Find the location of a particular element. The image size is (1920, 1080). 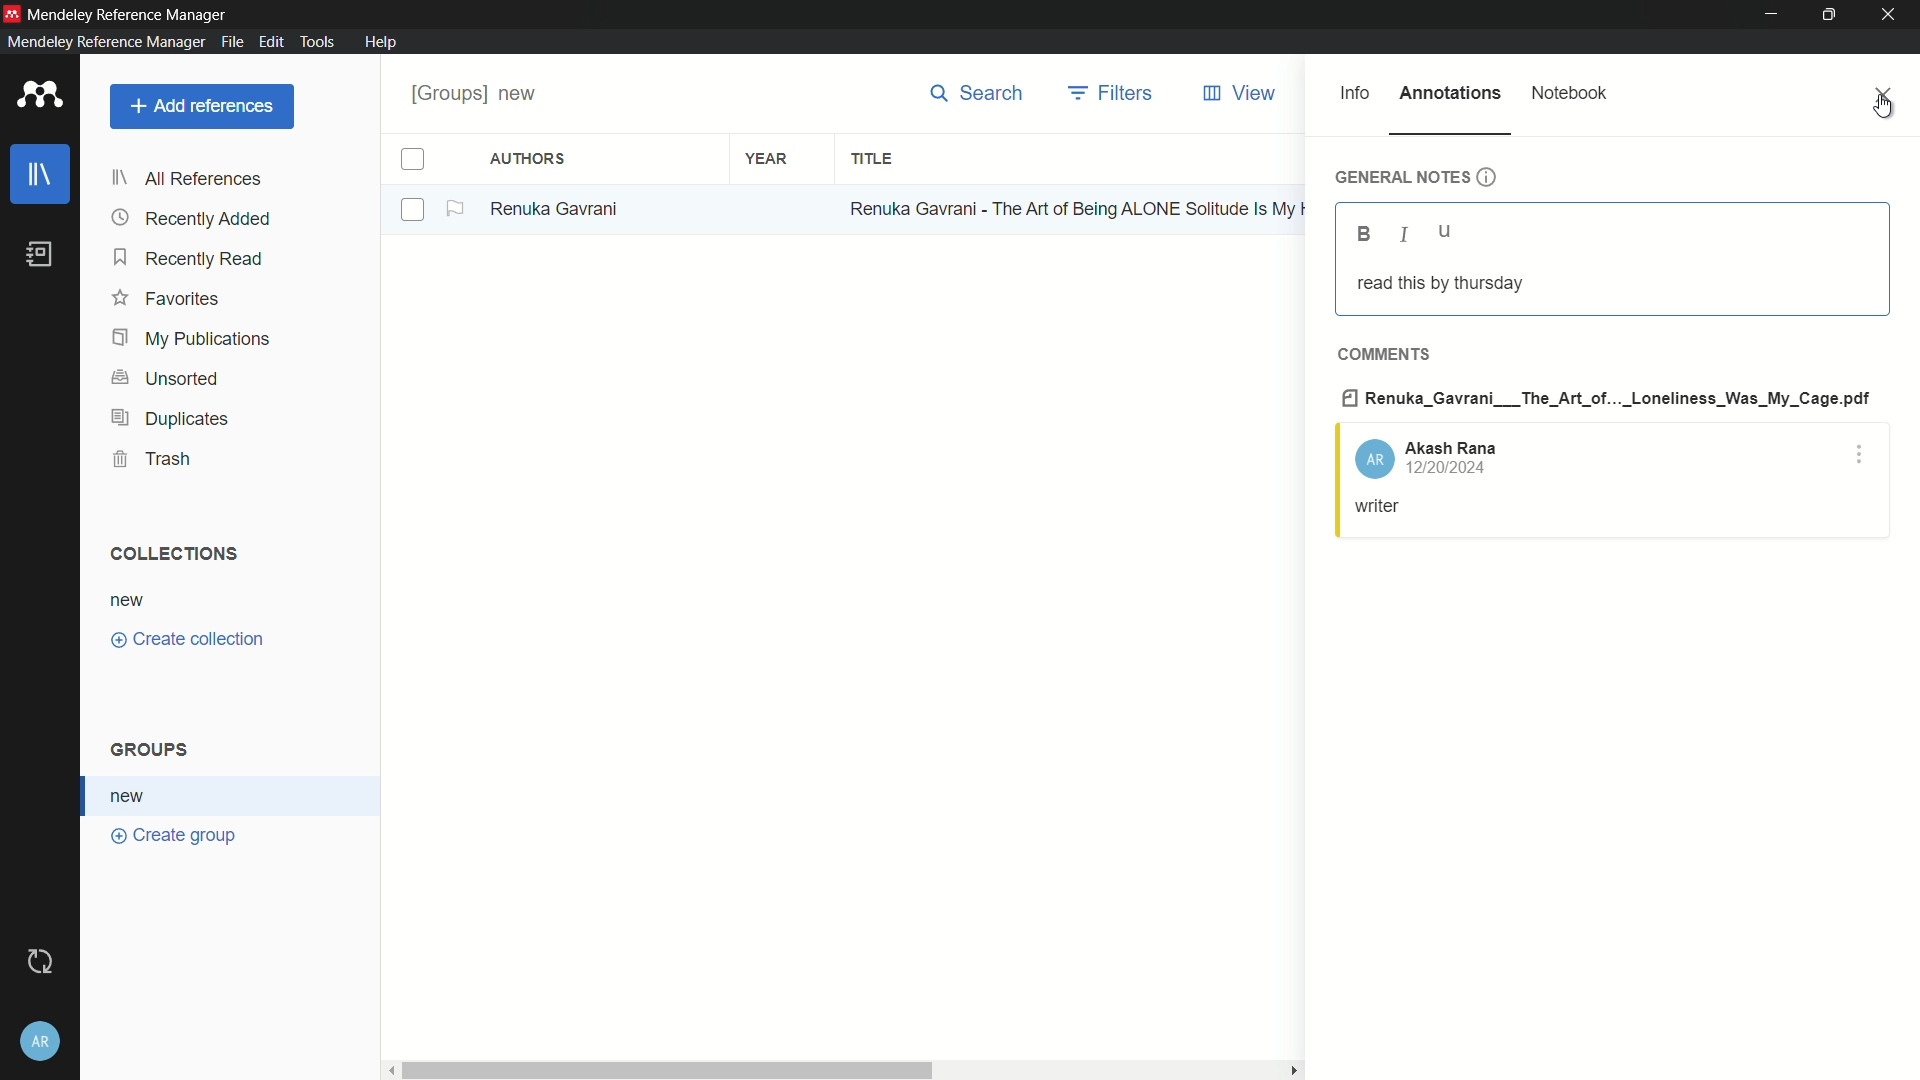

app name is located at coordinates (131, 12).